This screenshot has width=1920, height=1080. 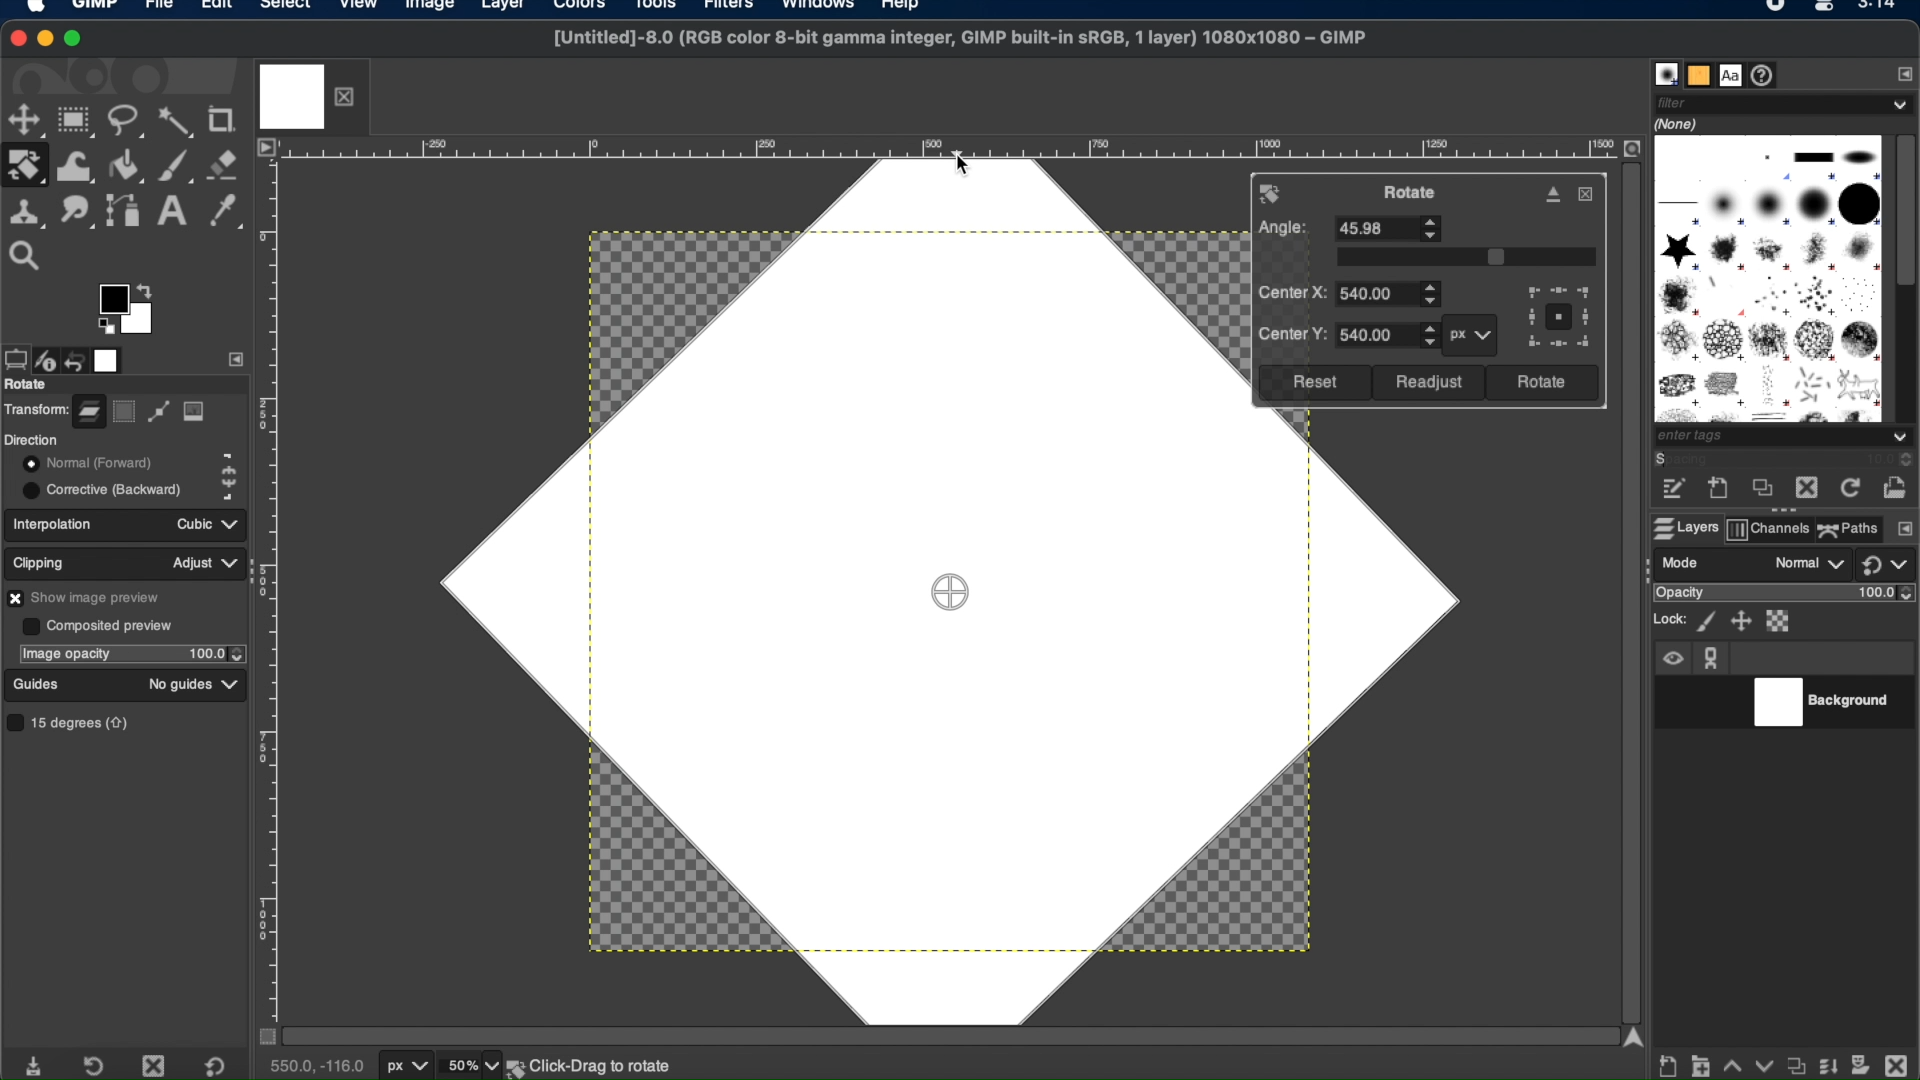 I want to click on normal forward toggle button, so click(x=85, y=463).